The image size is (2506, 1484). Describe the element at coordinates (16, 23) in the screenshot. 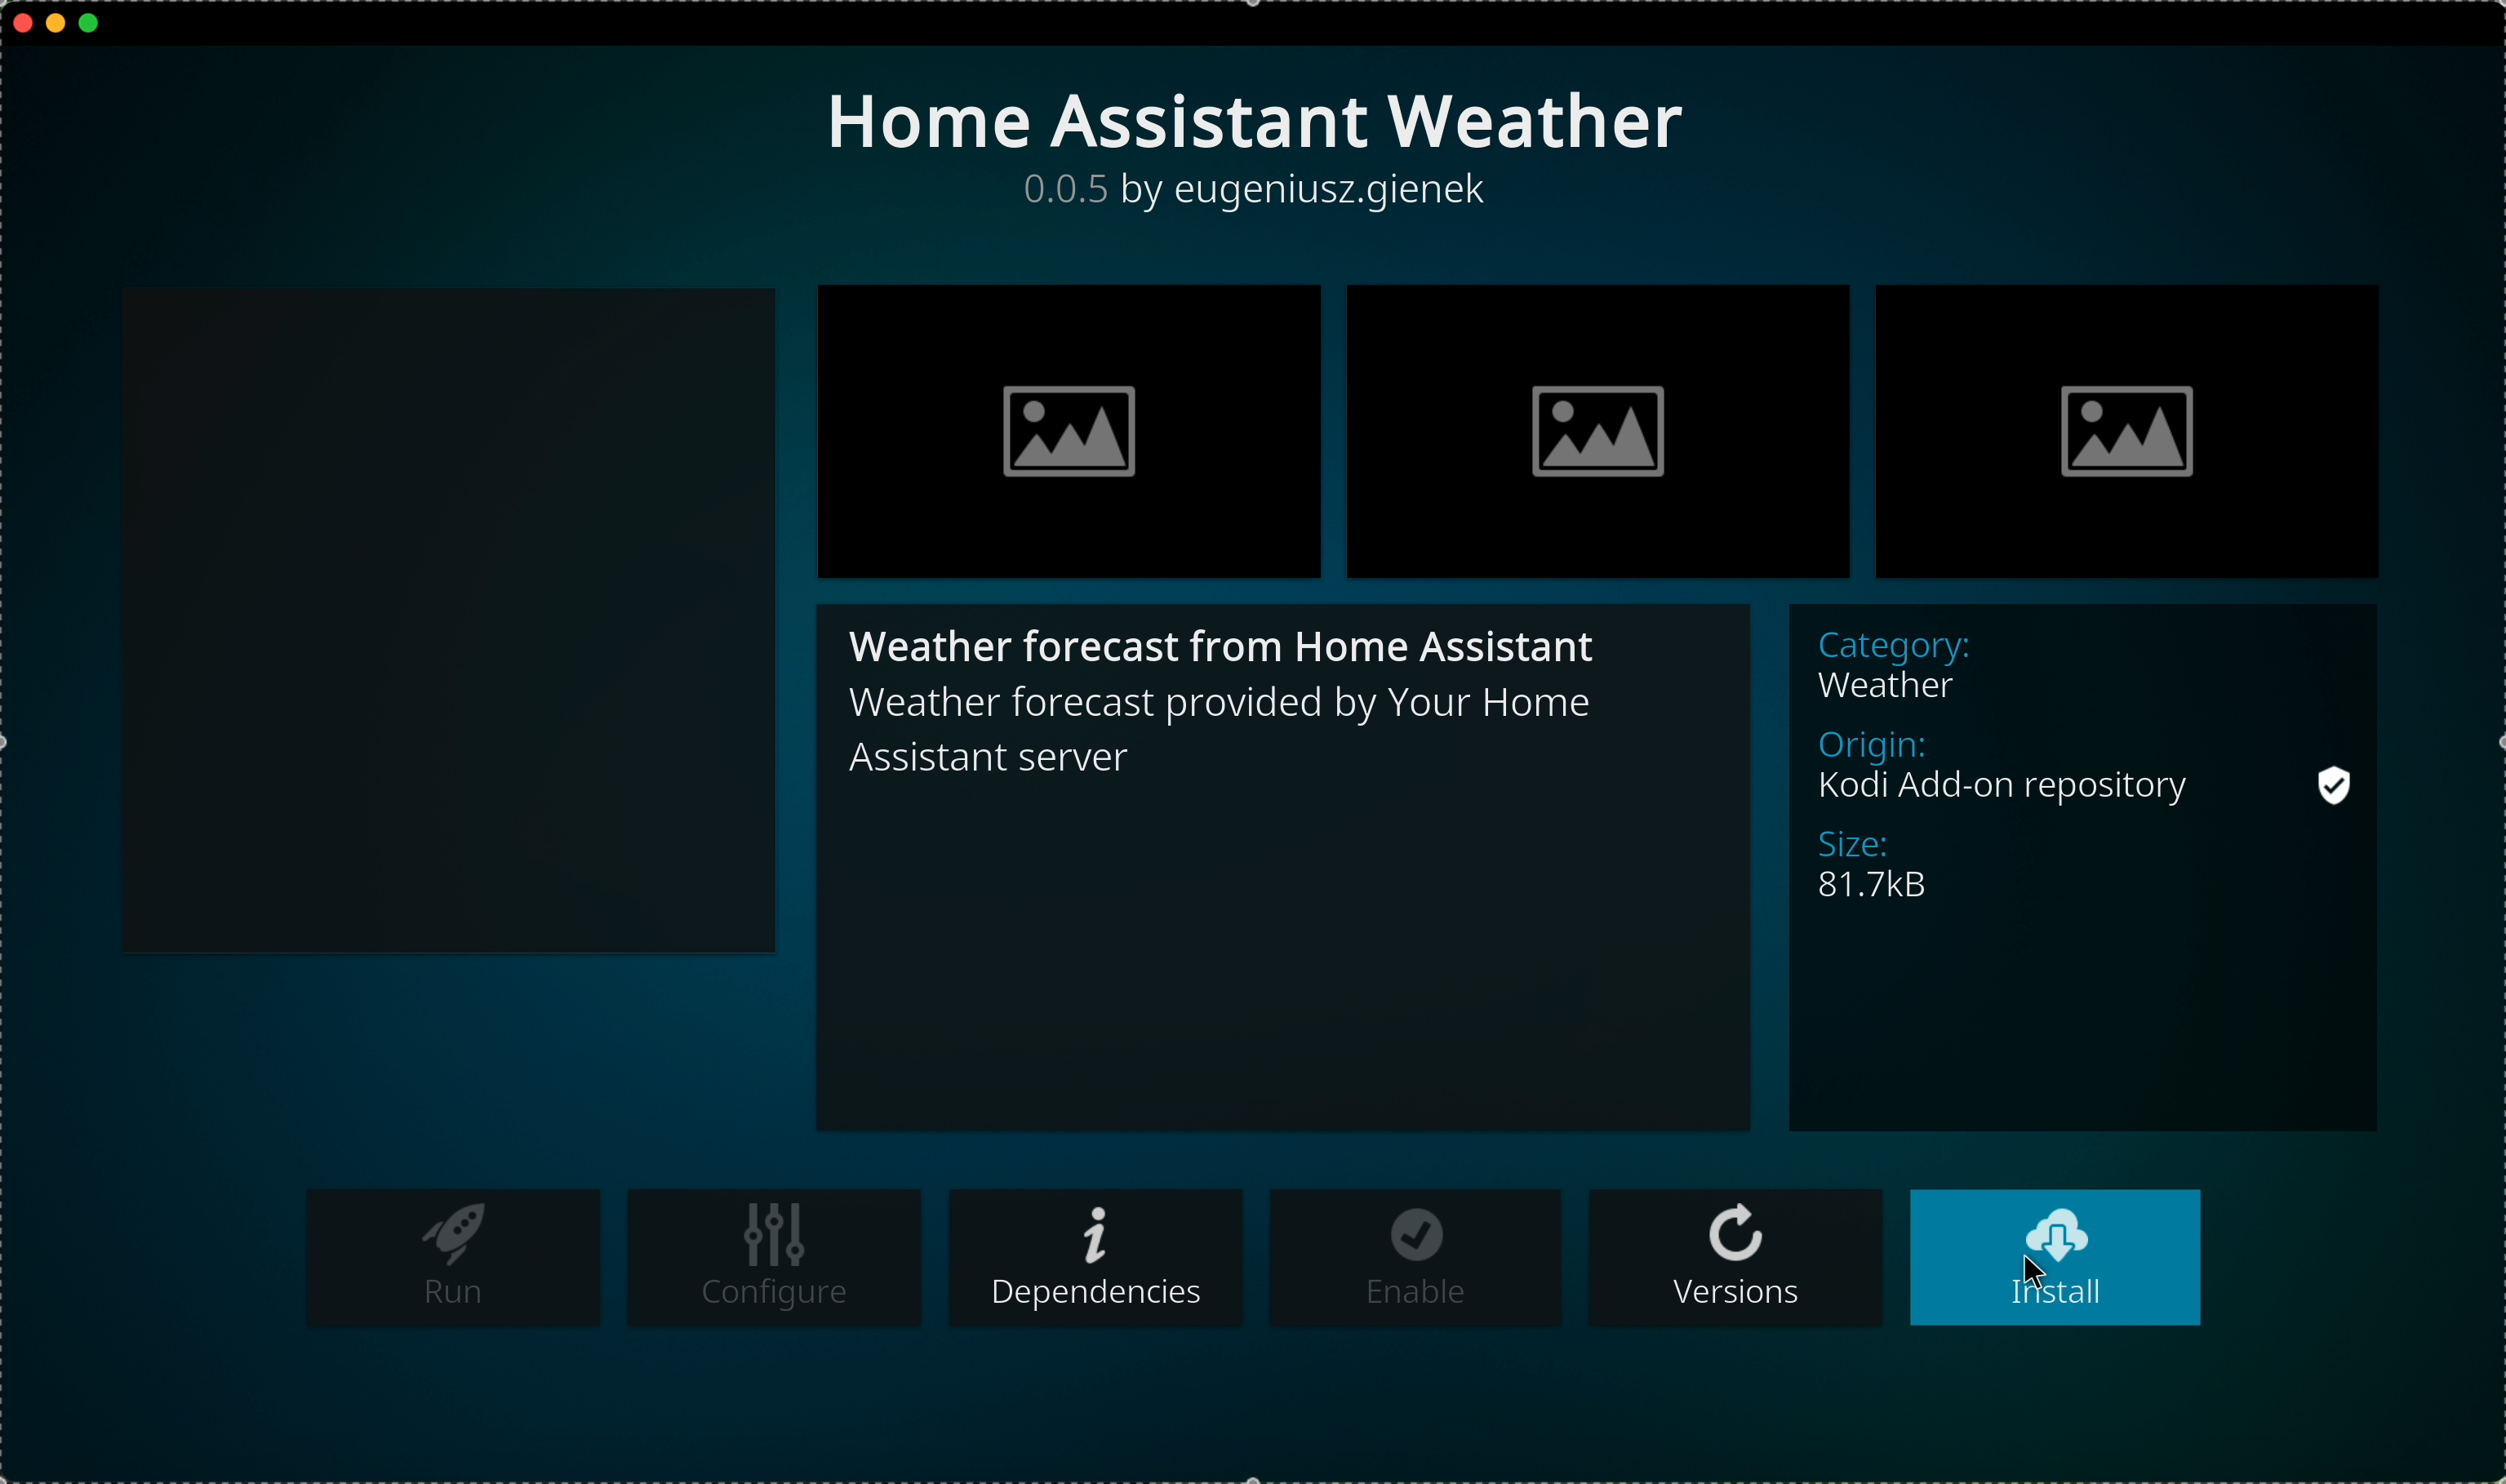

I see `close` at that location.